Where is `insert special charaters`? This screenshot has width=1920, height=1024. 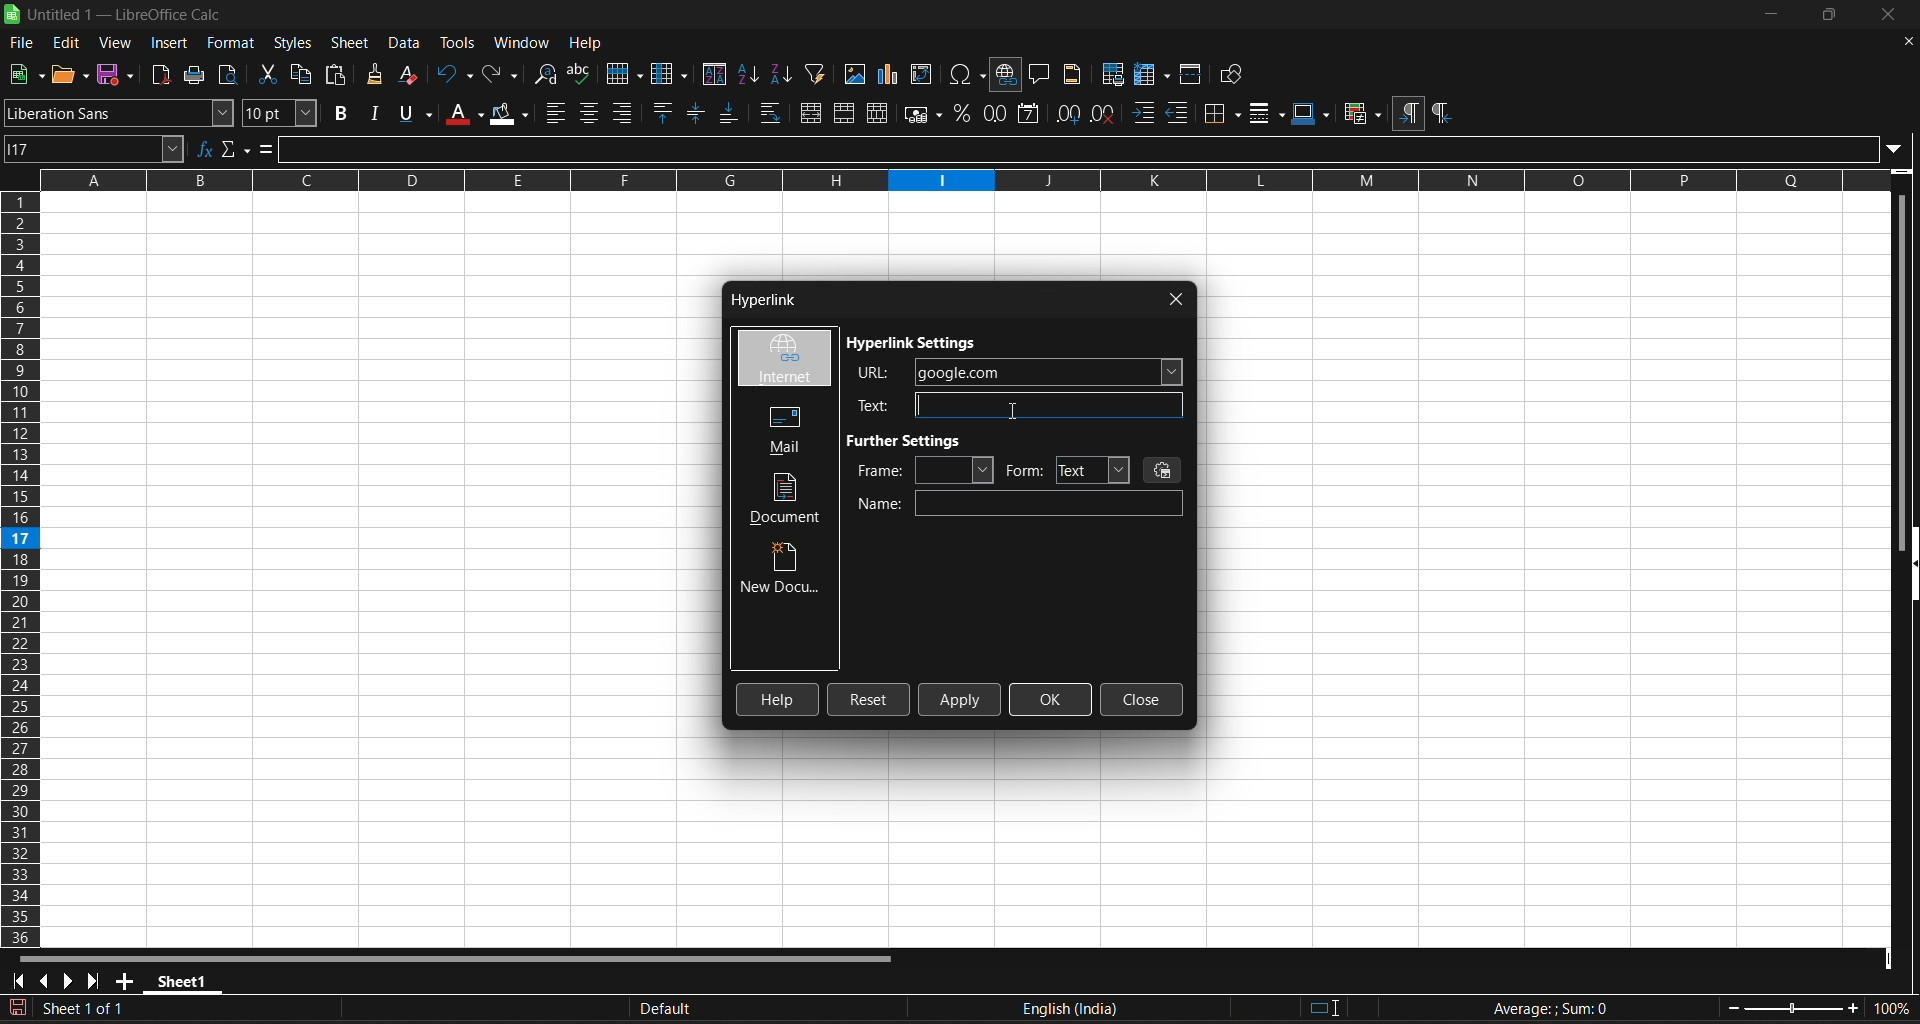 insert special charaters is located at coordinates (965, 74).